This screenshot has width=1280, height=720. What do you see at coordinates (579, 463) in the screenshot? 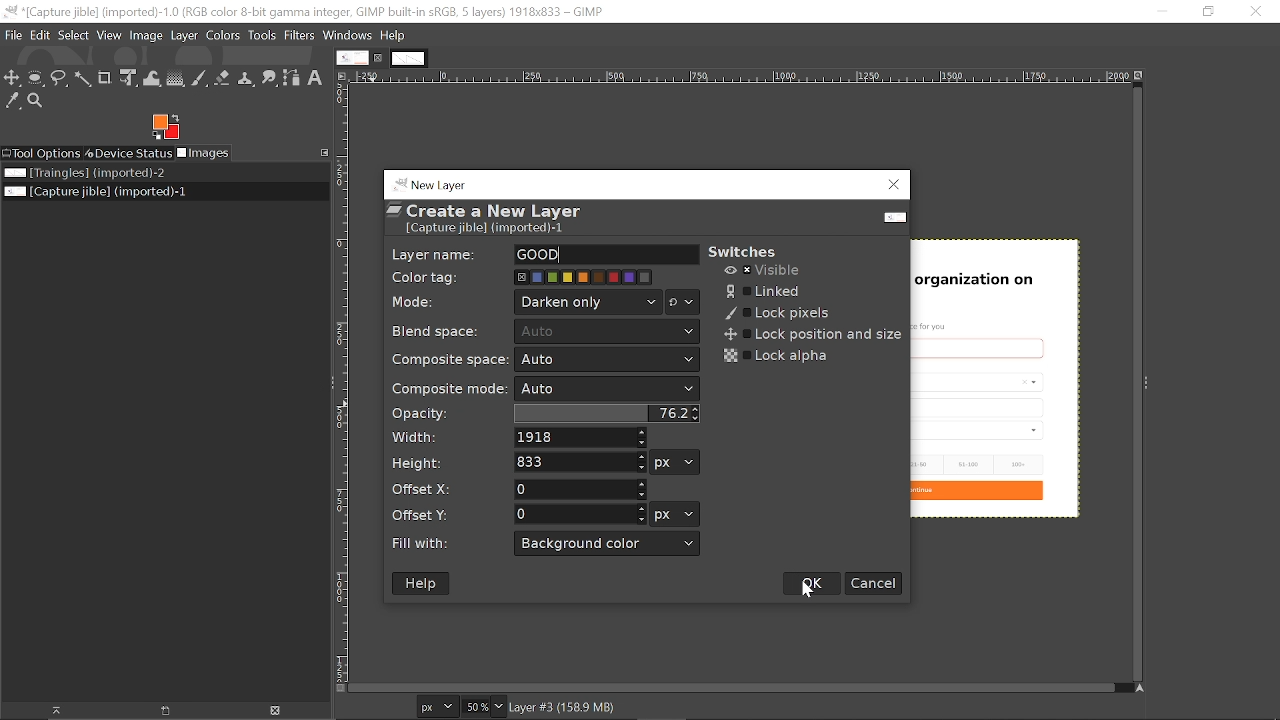
I see `Height` at bounding box center [579, 463].